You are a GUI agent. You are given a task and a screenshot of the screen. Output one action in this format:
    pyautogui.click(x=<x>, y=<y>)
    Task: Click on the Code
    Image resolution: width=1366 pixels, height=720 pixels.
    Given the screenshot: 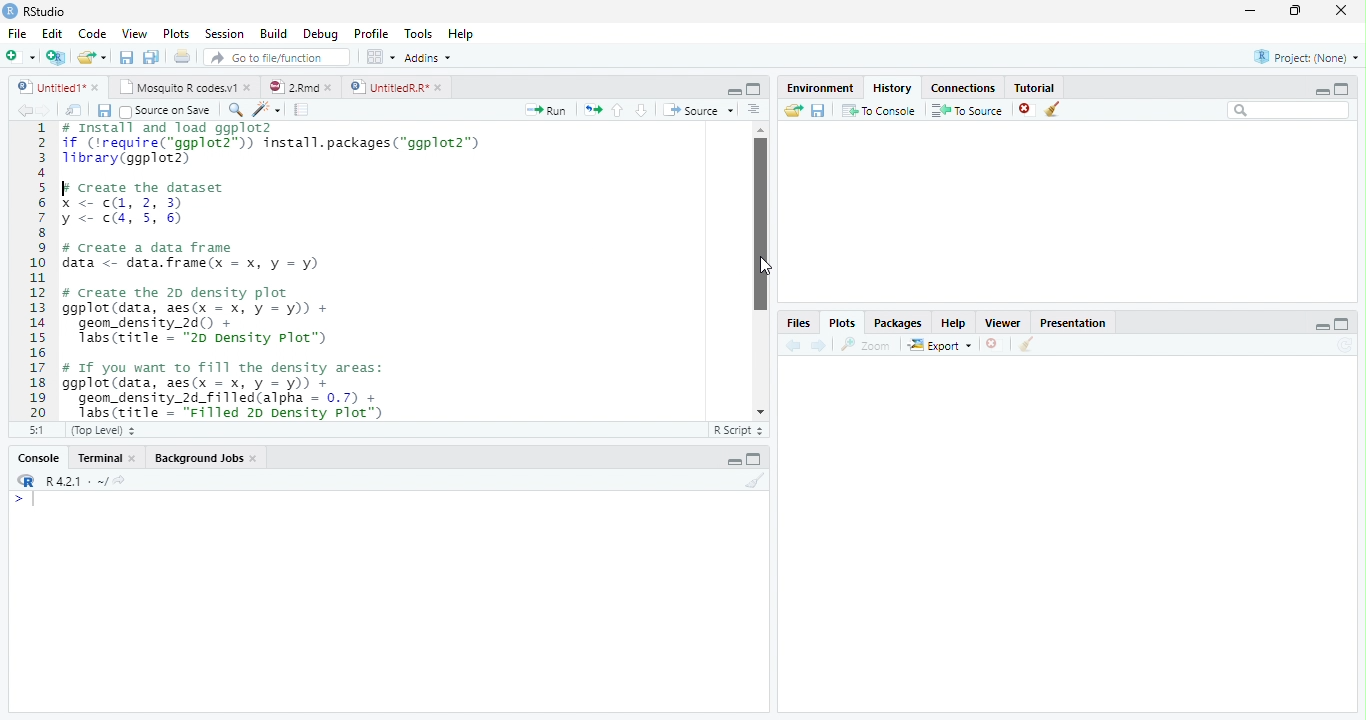 What is the action you would take?
    pyautogui.click(x=94, y=35)
    